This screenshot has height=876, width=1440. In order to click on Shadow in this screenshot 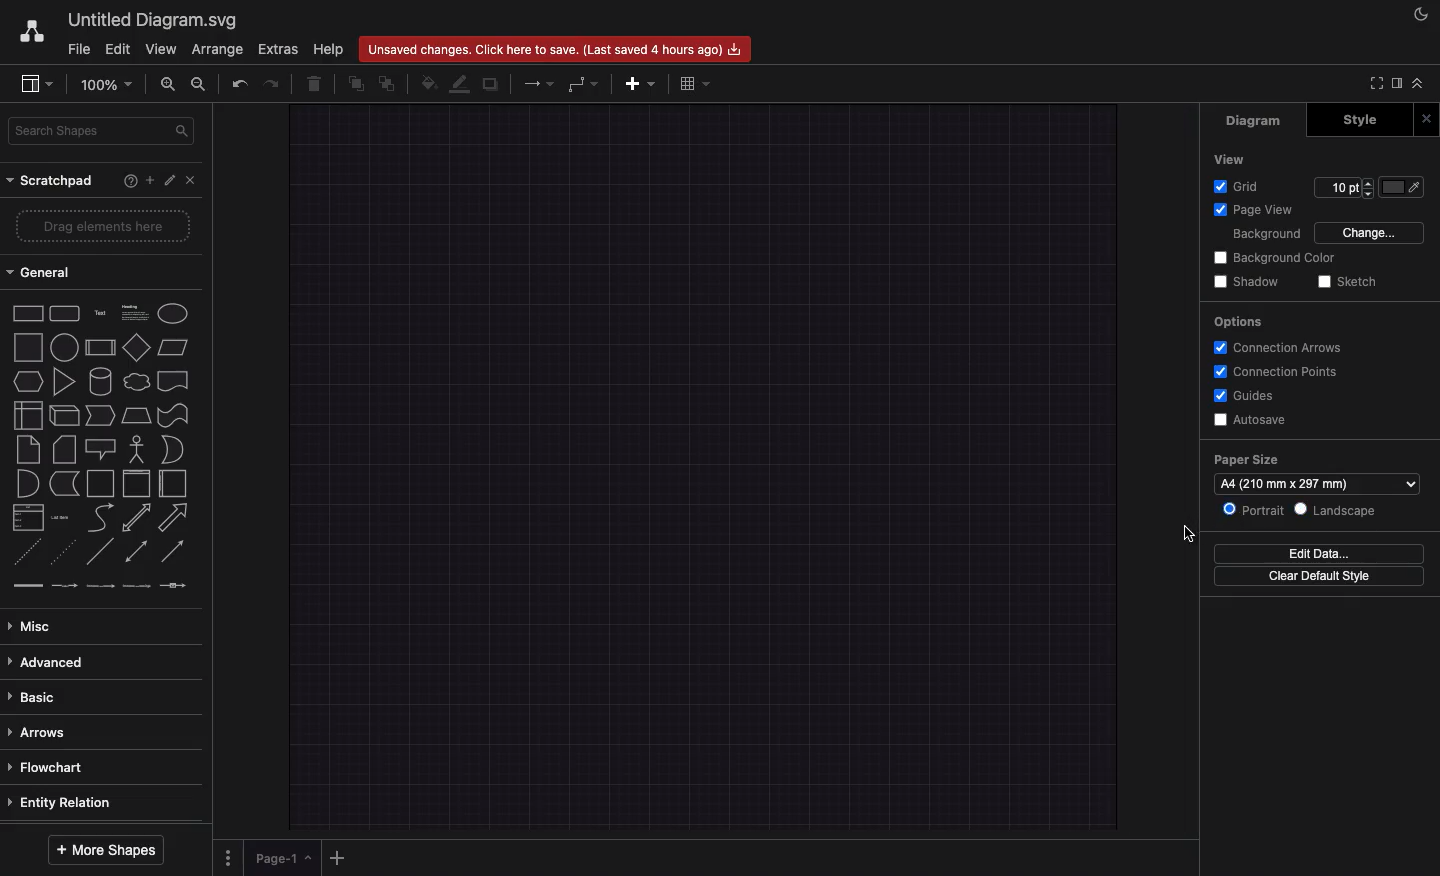, I will do `click(1249, 283)`.